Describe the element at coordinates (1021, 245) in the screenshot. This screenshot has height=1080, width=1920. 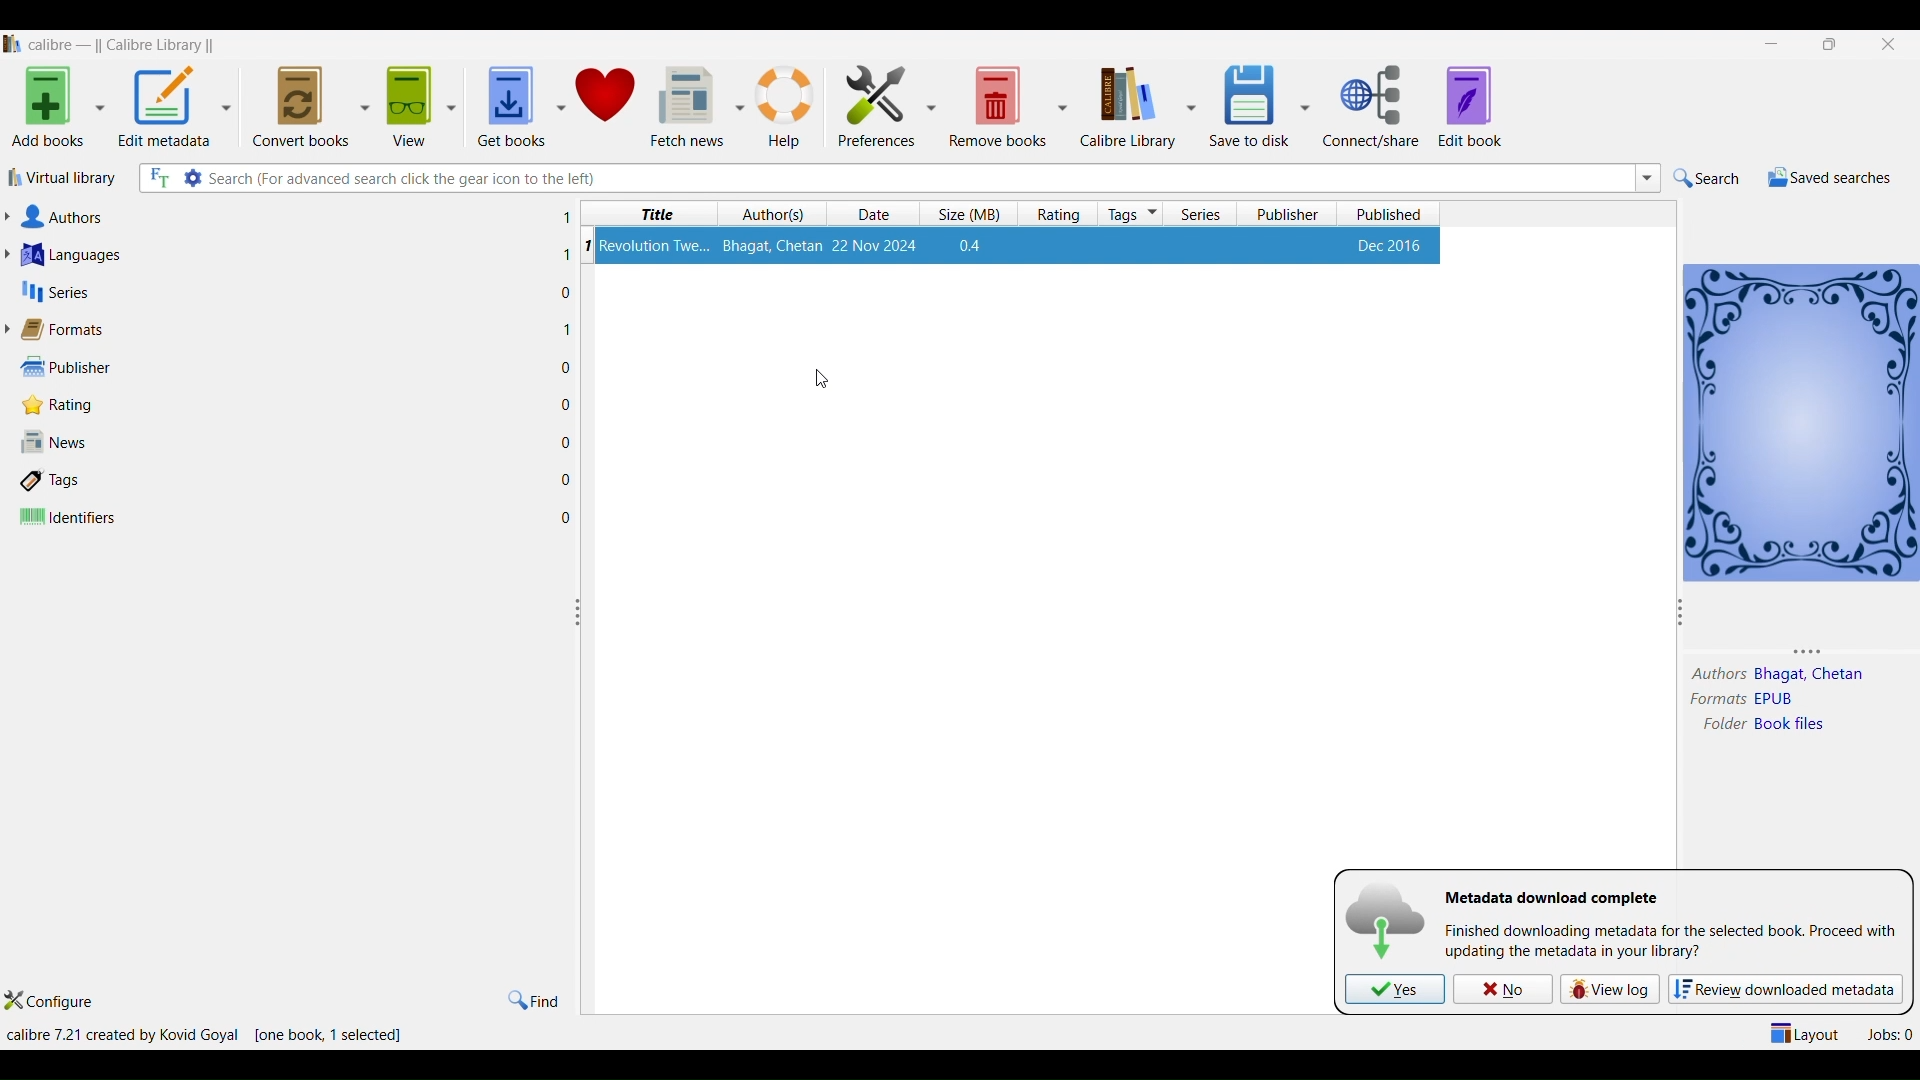
I see `book details` at that location.